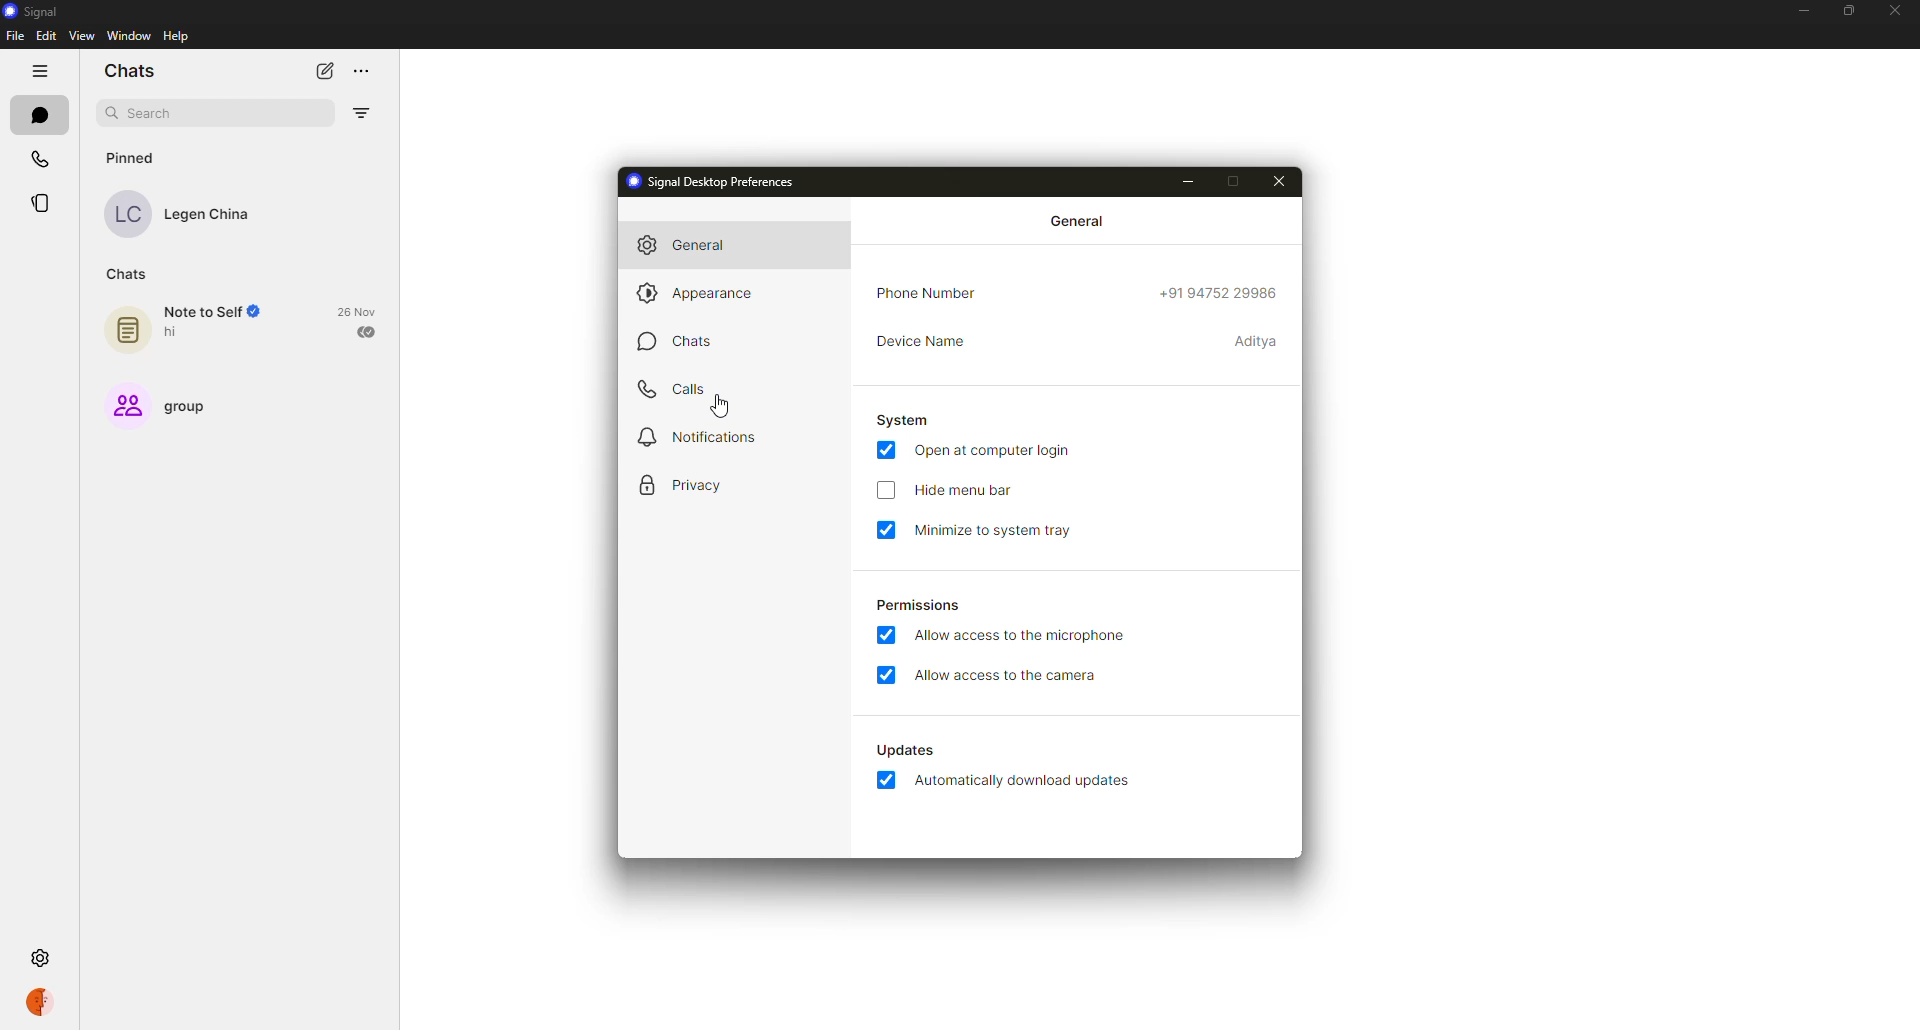  Describe the element at coordinates (889, 636) in the screenshot. I see `enabled` at that location.